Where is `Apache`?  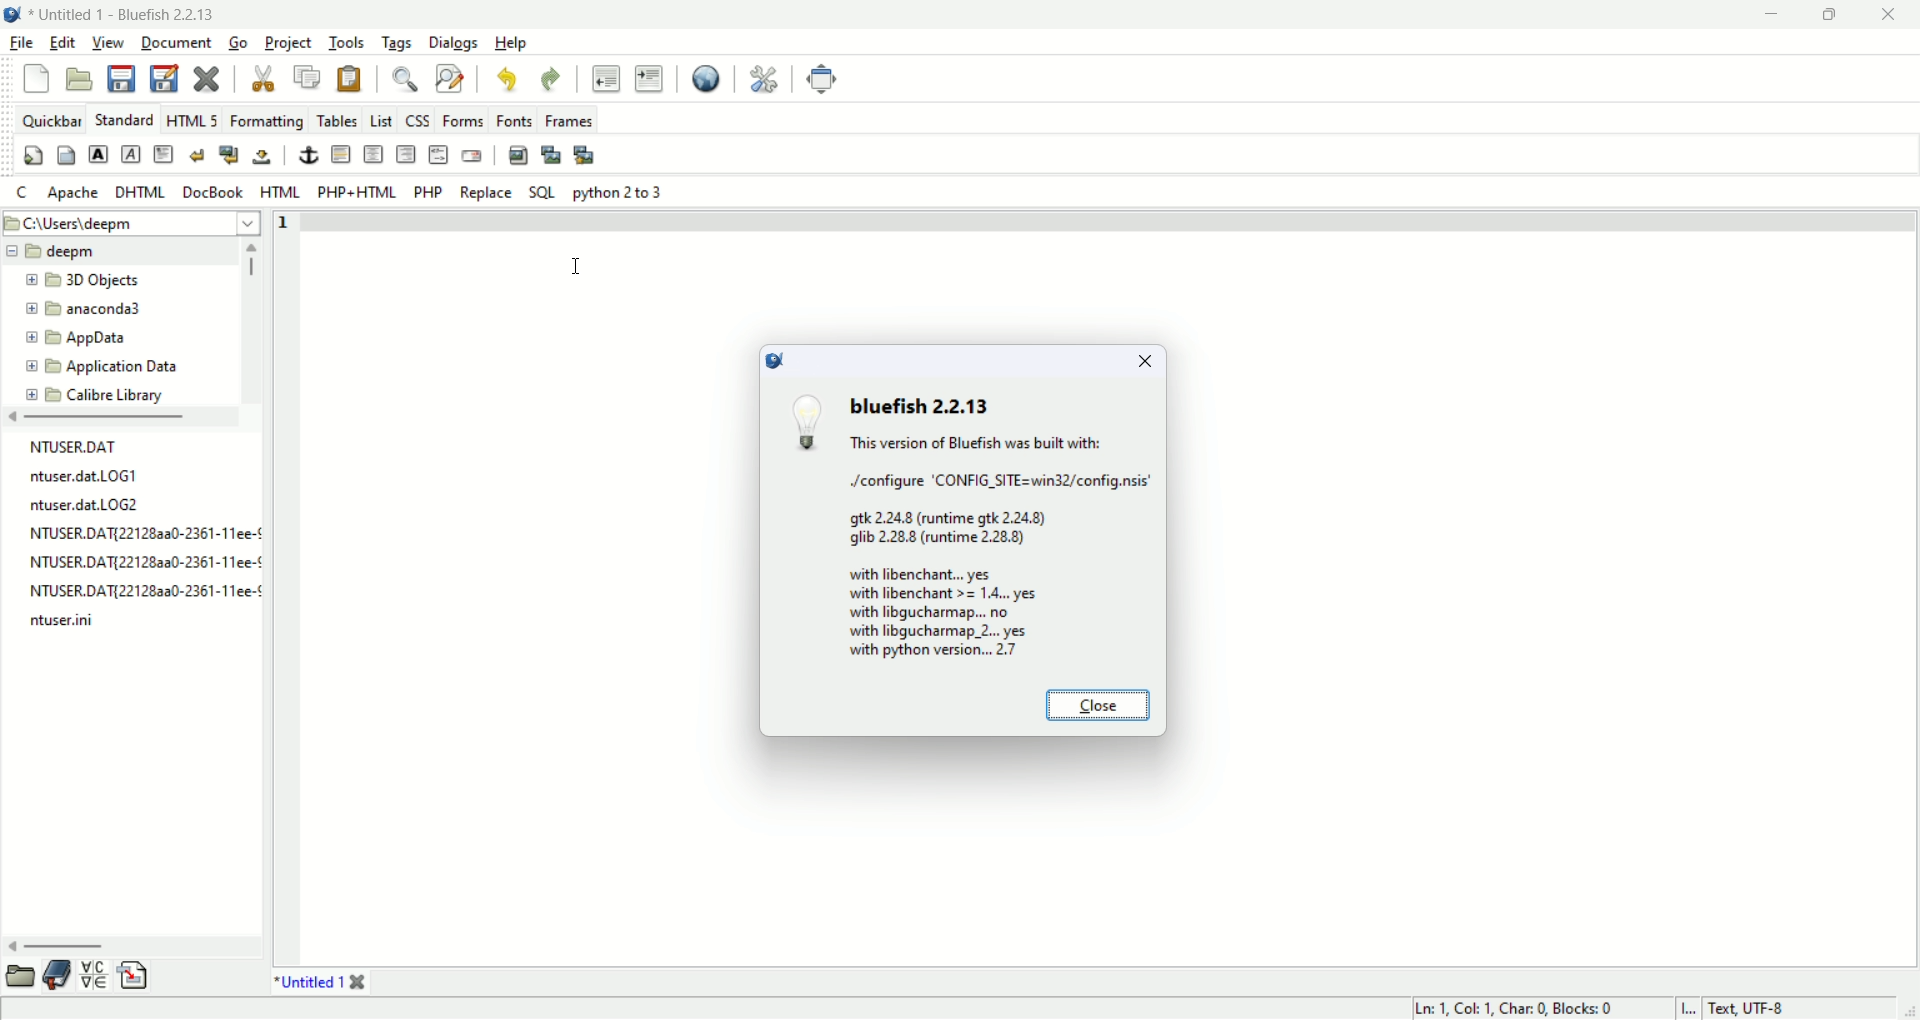 Apache is located at coordinates (75, 193).